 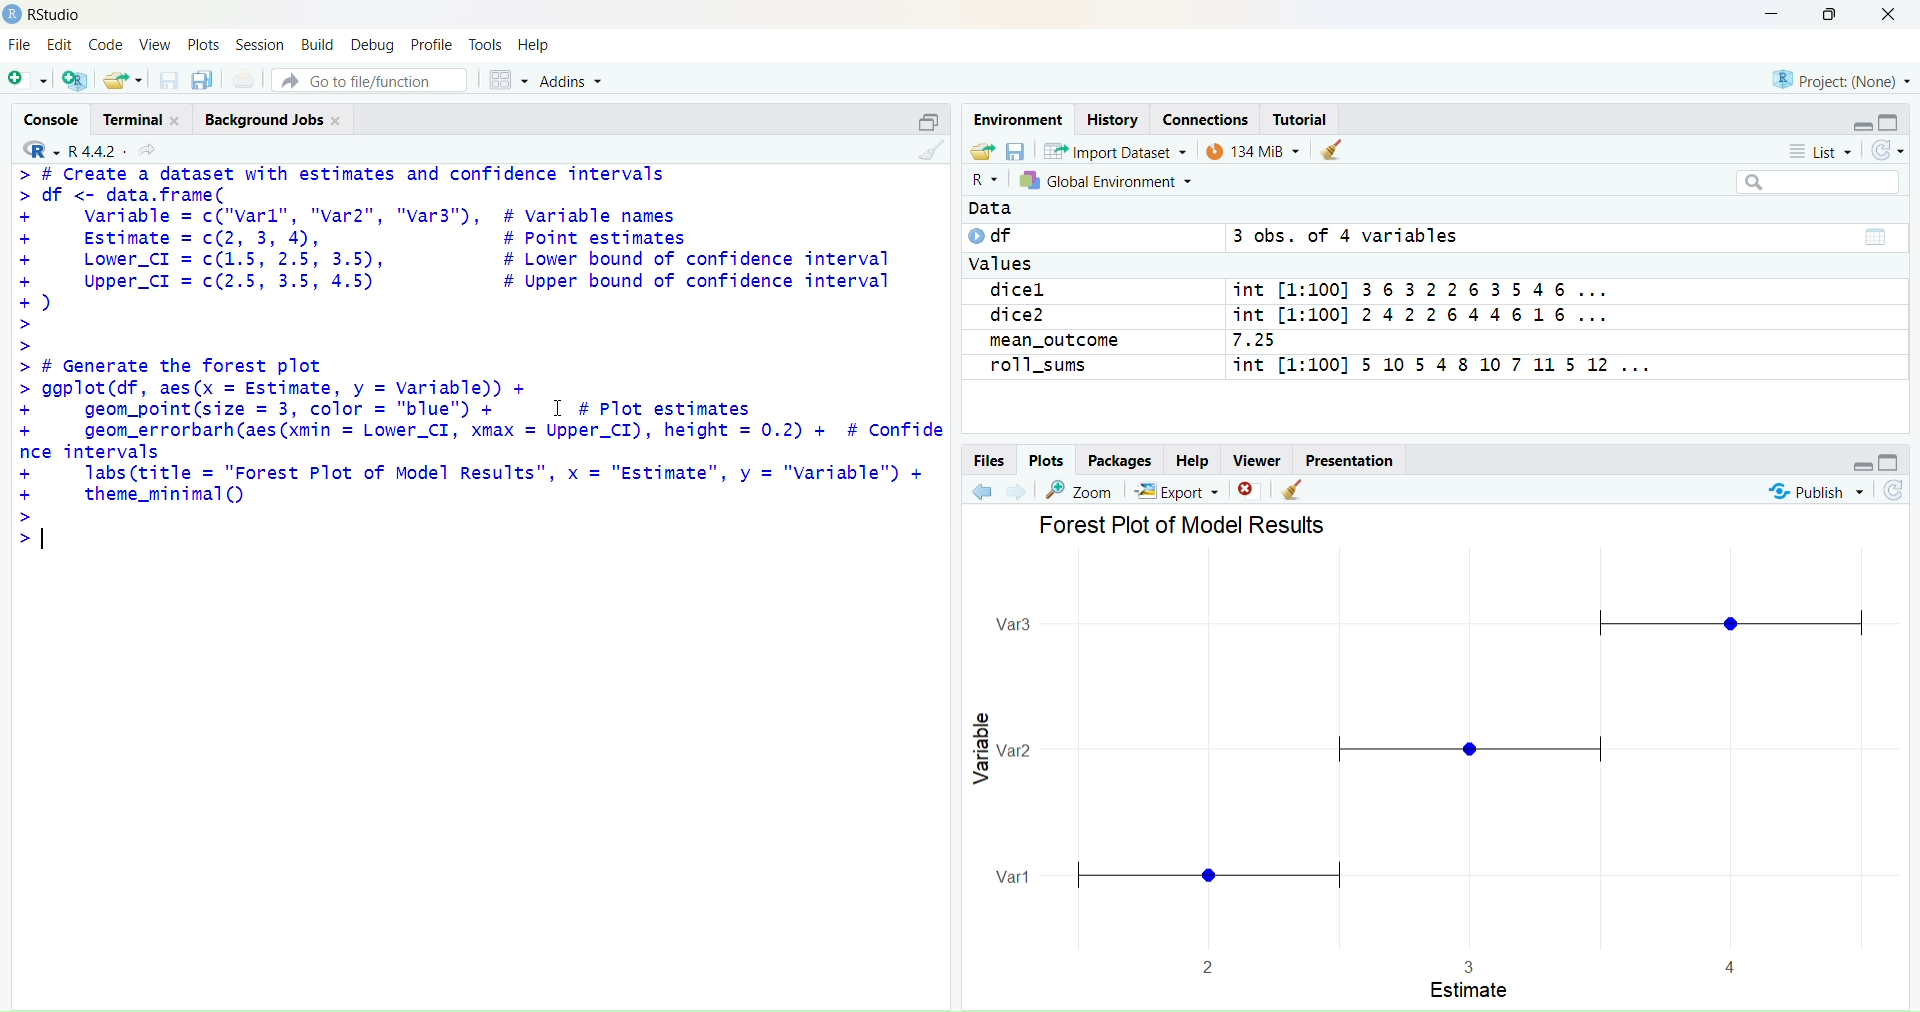 What do you see at coordinates (146, 150) in the screenshot?
I see `share current directory` at bounding box center [146, 150].